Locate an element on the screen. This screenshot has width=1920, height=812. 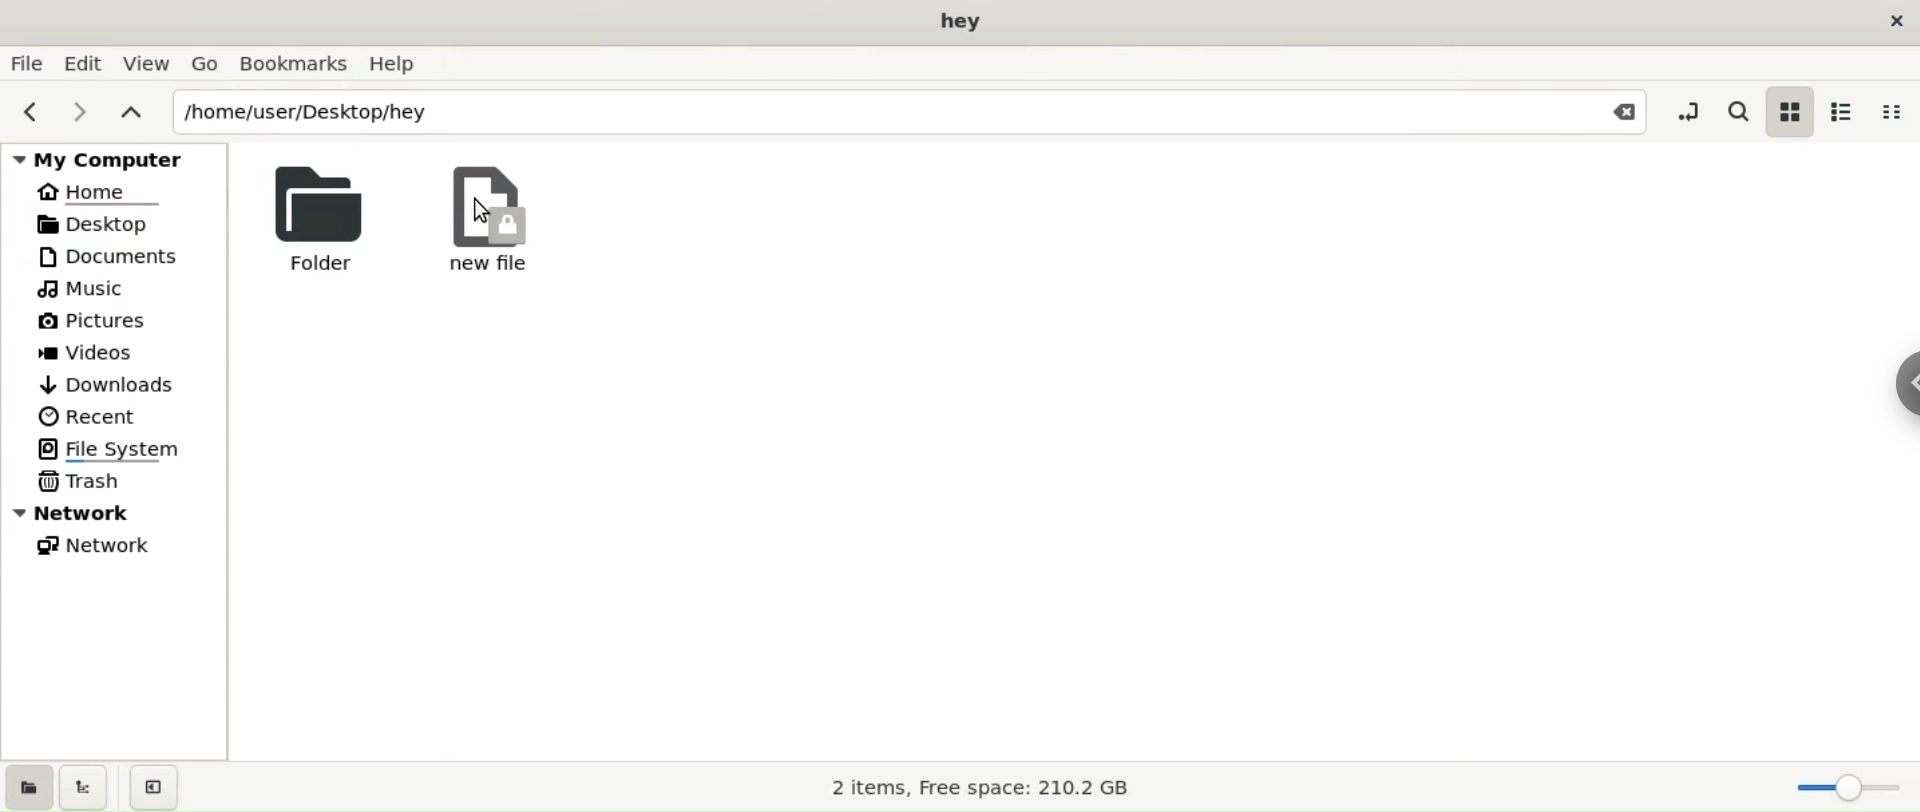
toggle location entry is located at coordinates (1692, 110).